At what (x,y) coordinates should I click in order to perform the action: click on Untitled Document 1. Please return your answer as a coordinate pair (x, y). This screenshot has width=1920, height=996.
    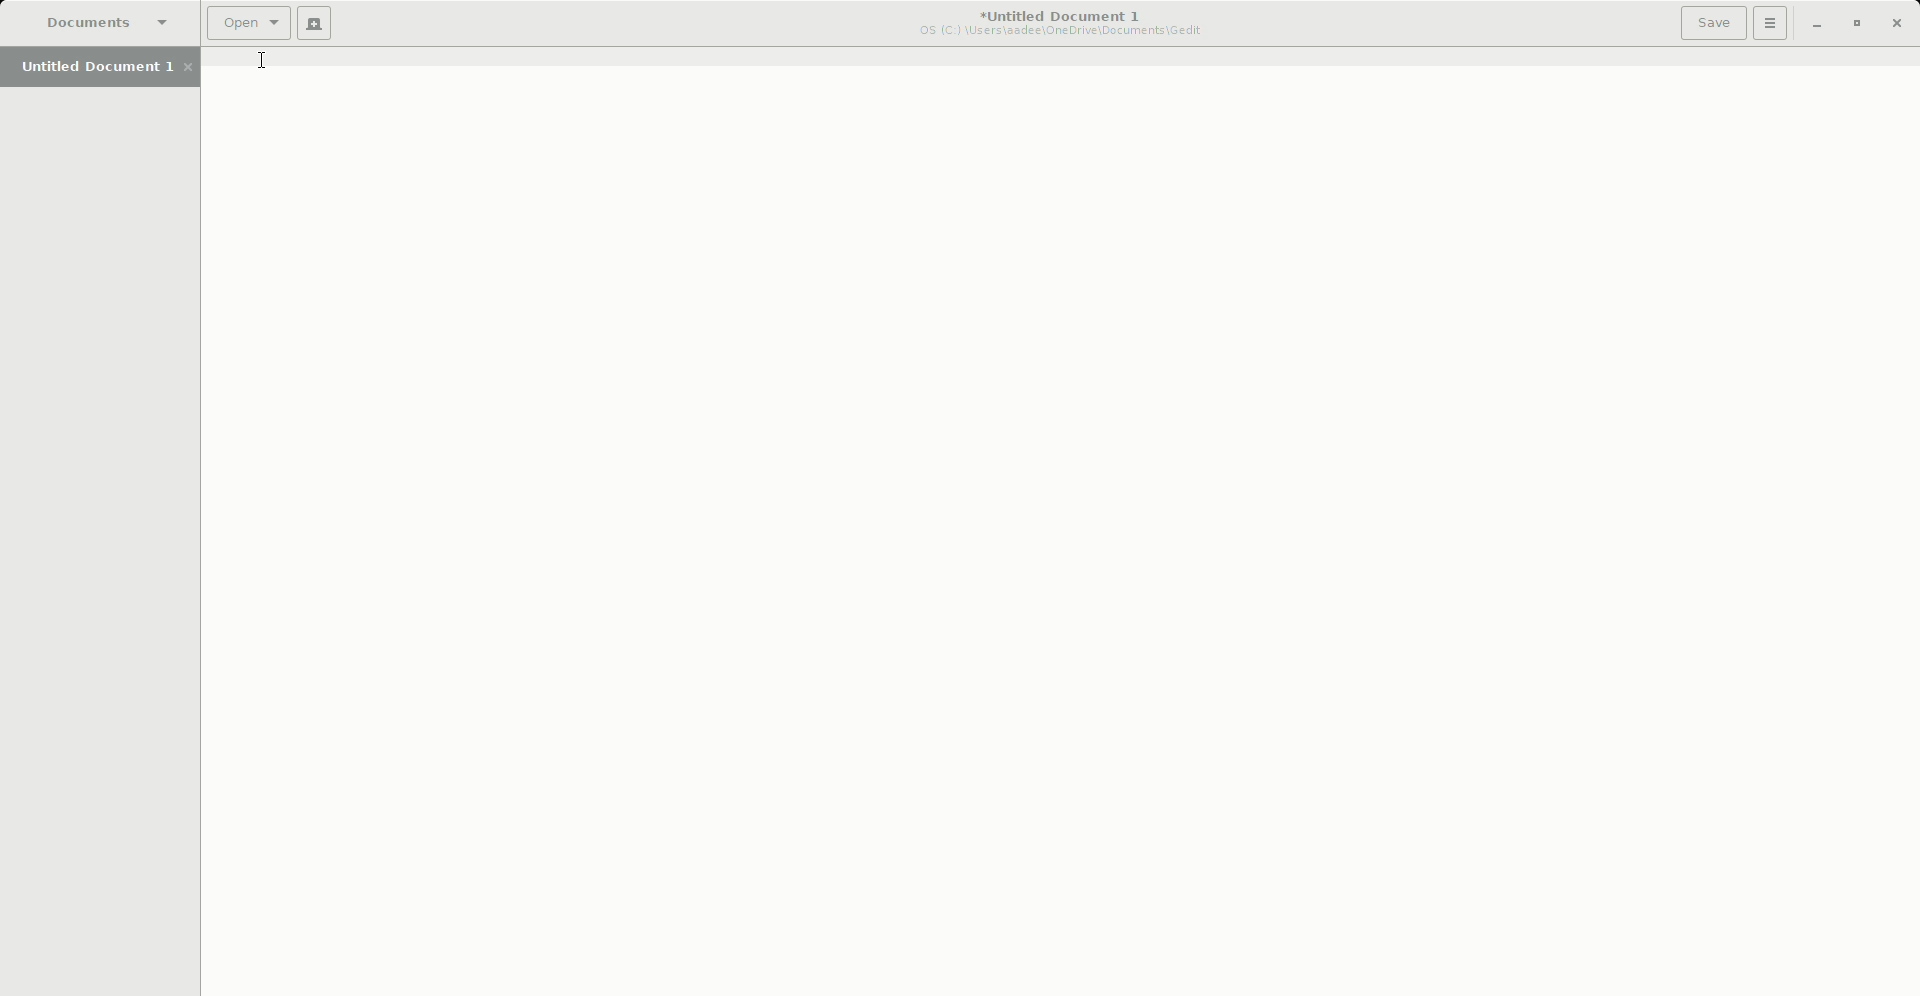
    Looking at the image, I should click on (1056, 24).